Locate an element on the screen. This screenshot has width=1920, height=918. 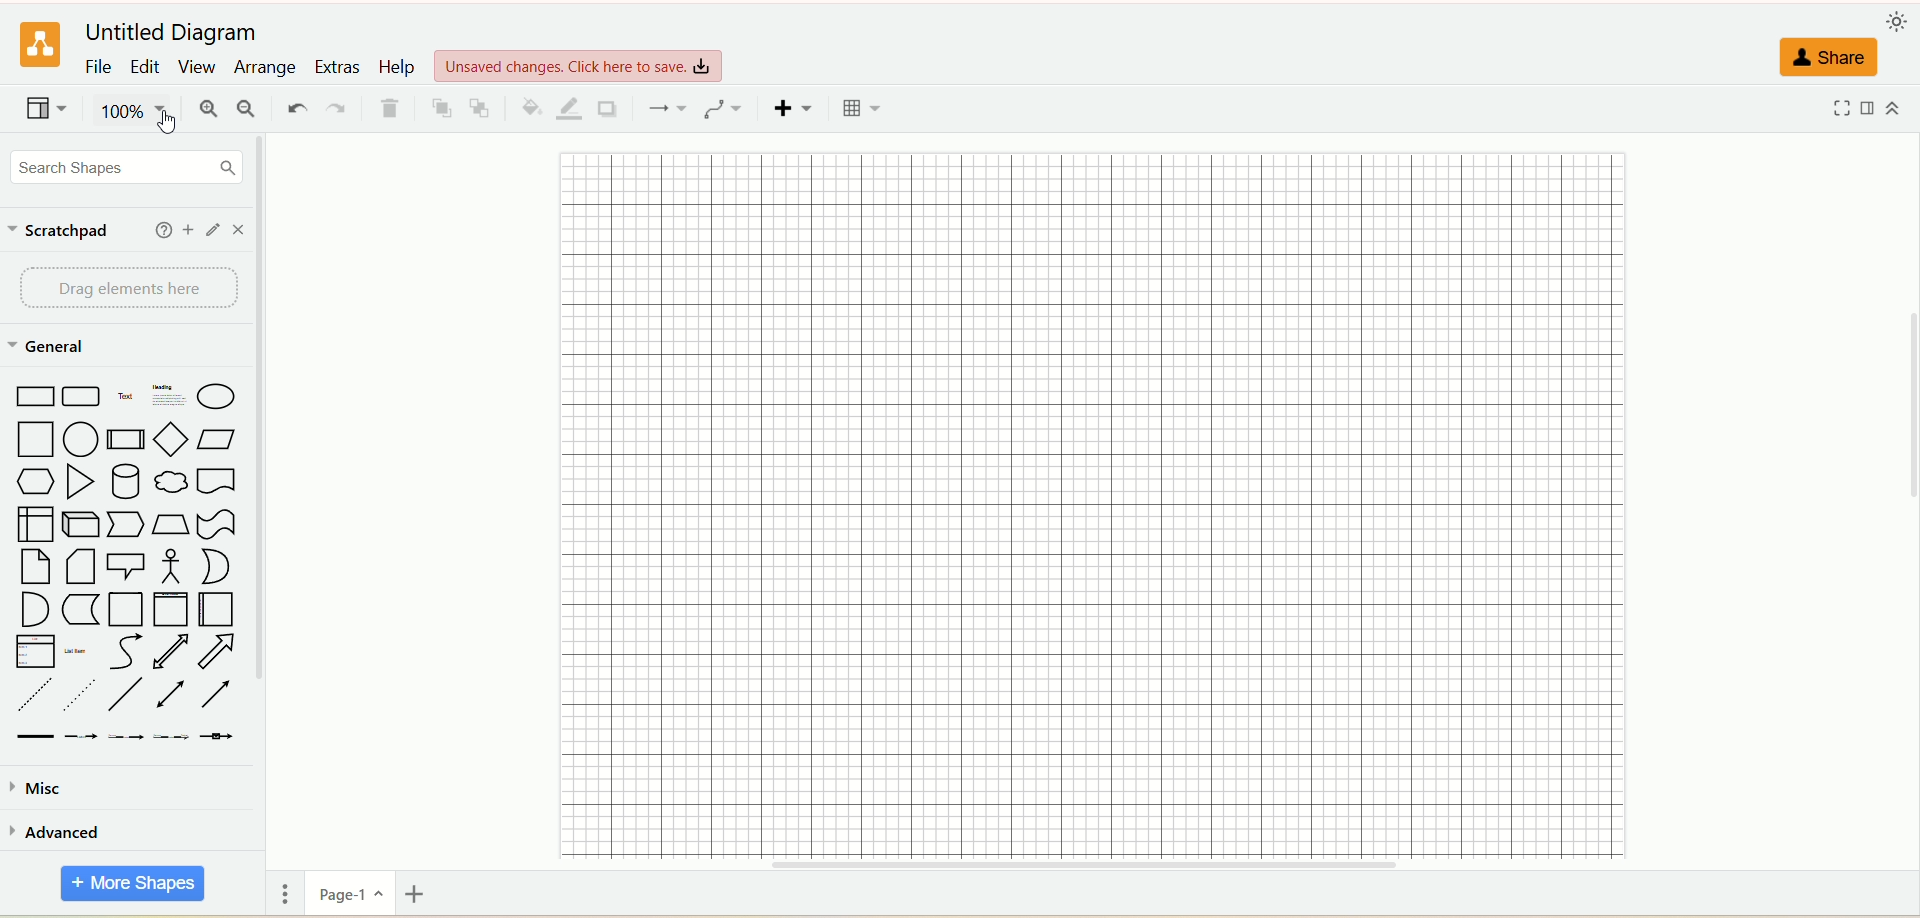
pages is located at coordinates (285, 892).